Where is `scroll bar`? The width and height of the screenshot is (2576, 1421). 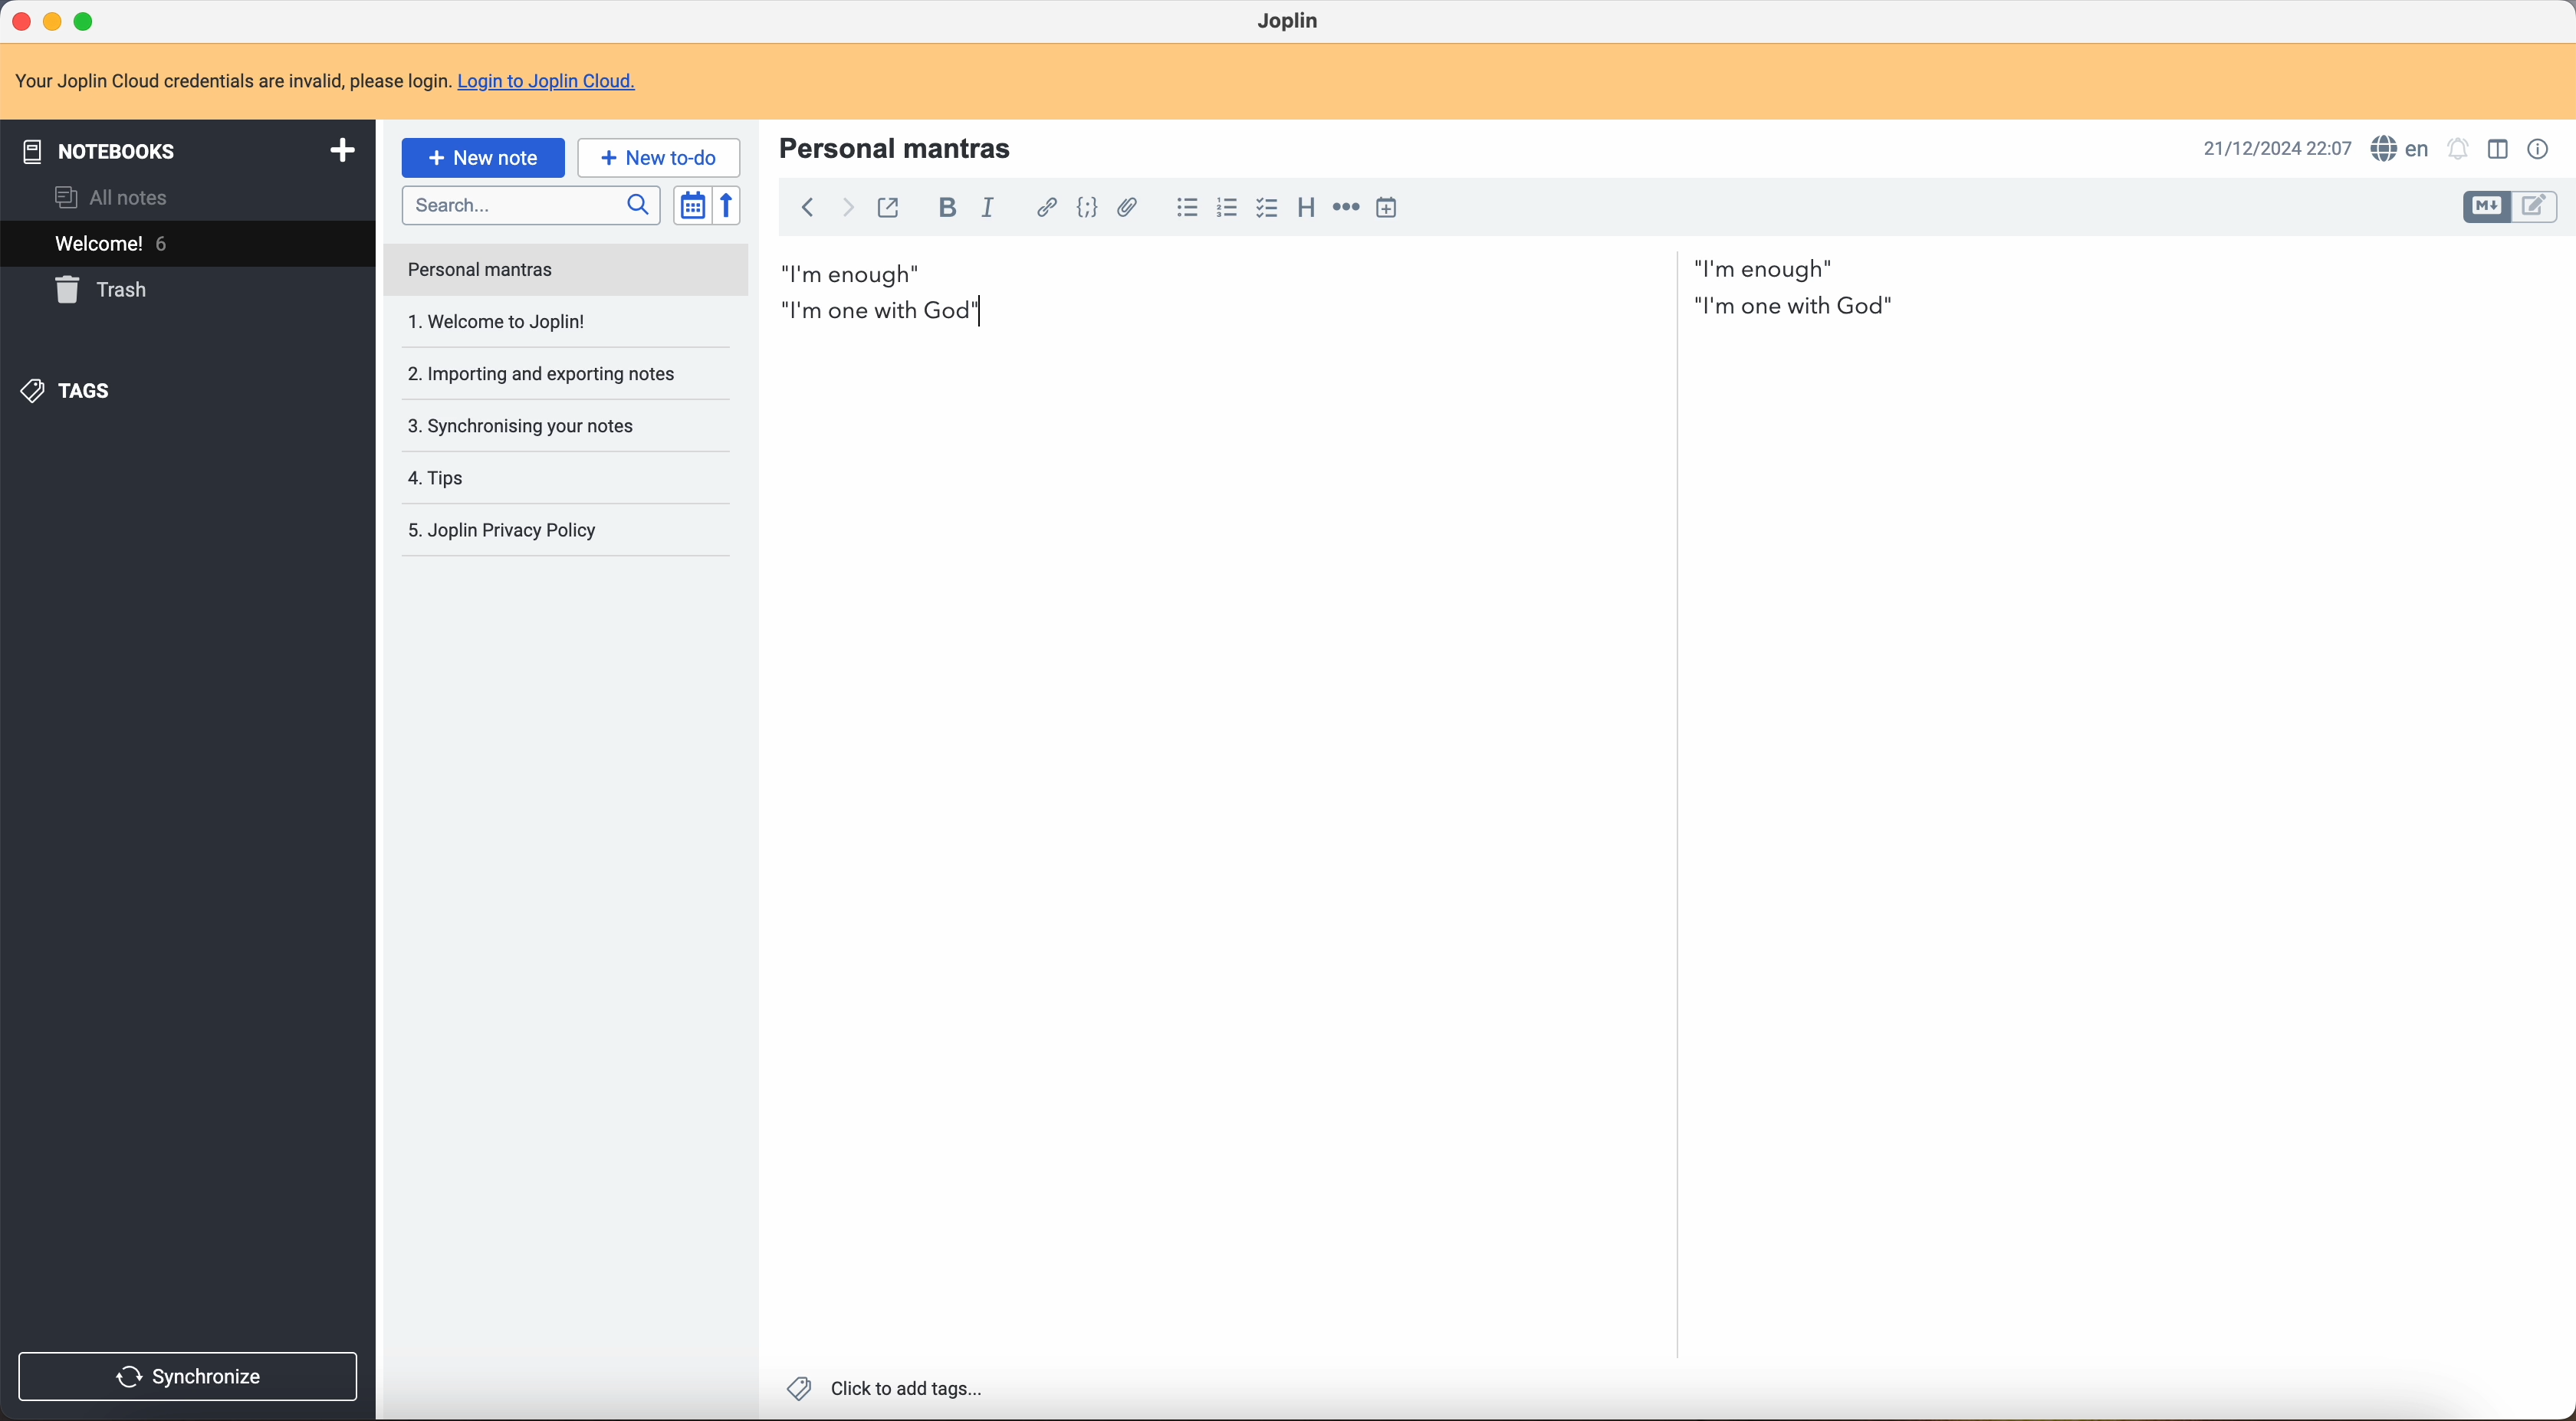 scroll bar is located at coordinates (1673, 652).